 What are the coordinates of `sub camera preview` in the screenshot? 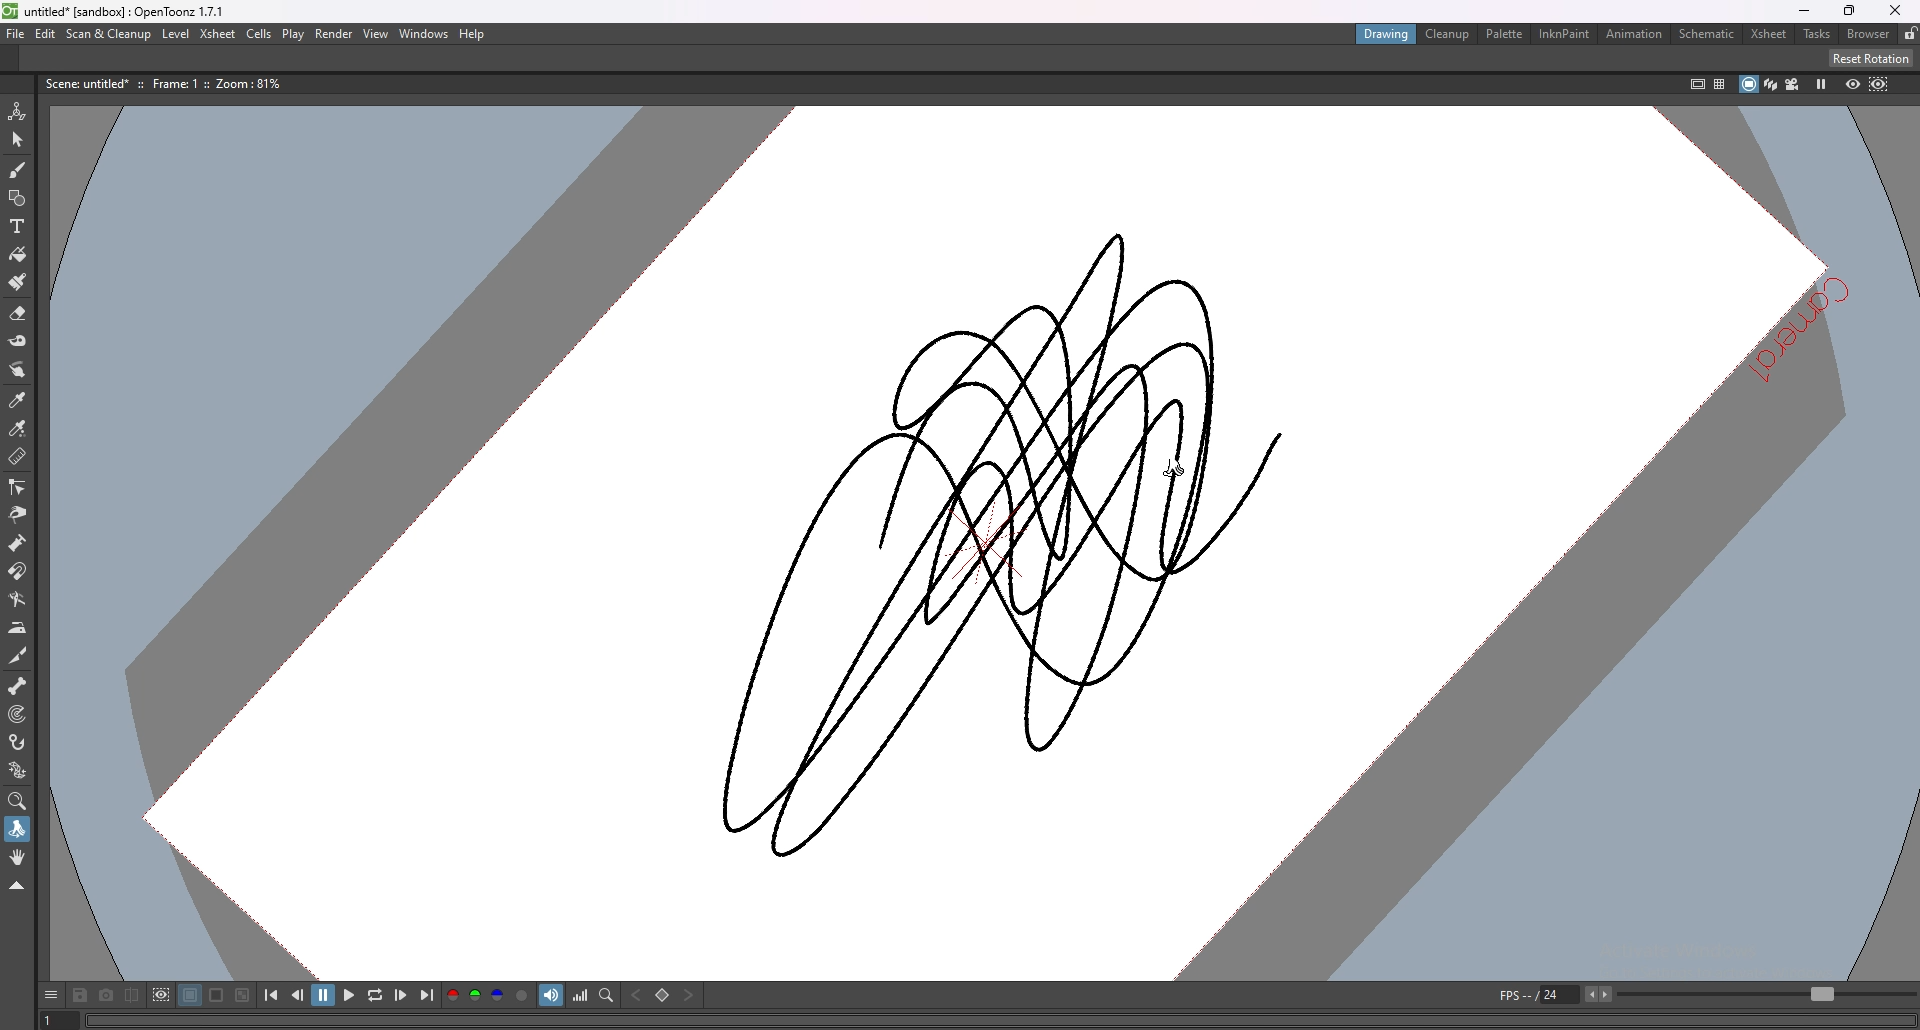 It's located at (1879, 84).